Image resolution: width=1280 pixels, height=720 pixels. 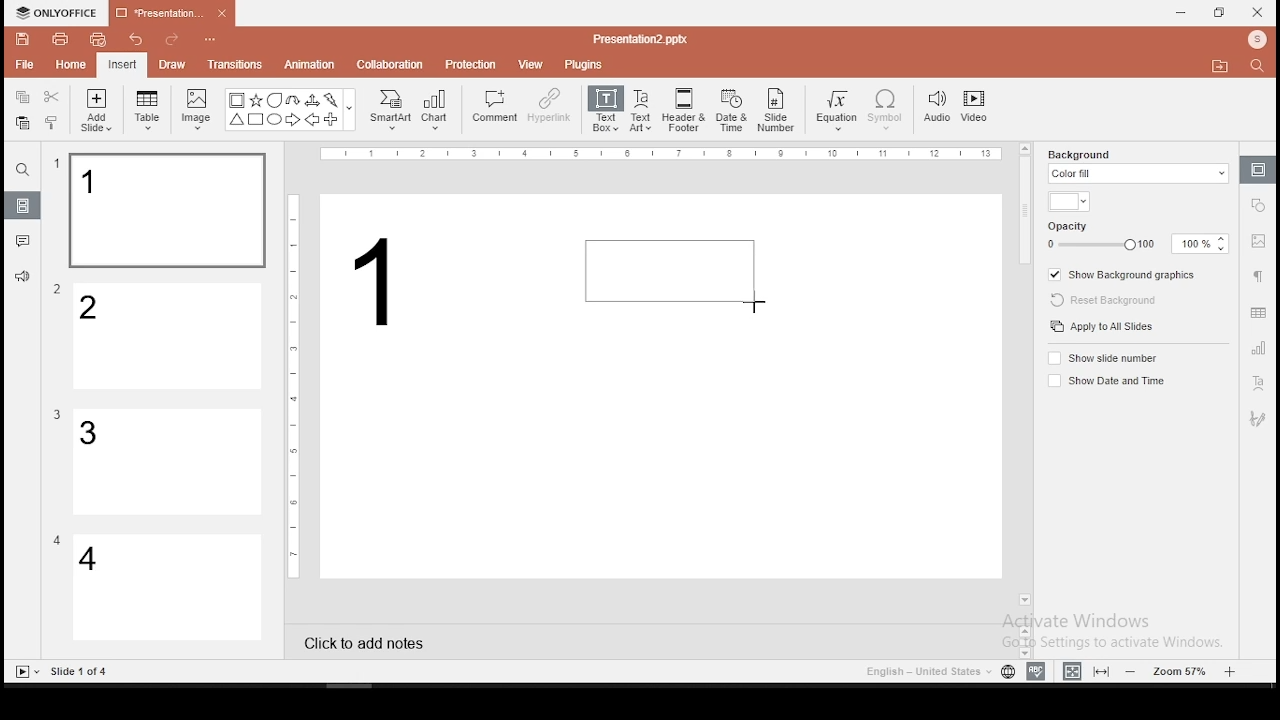 I want to click on support and feedback, so click(x=22, y=279).